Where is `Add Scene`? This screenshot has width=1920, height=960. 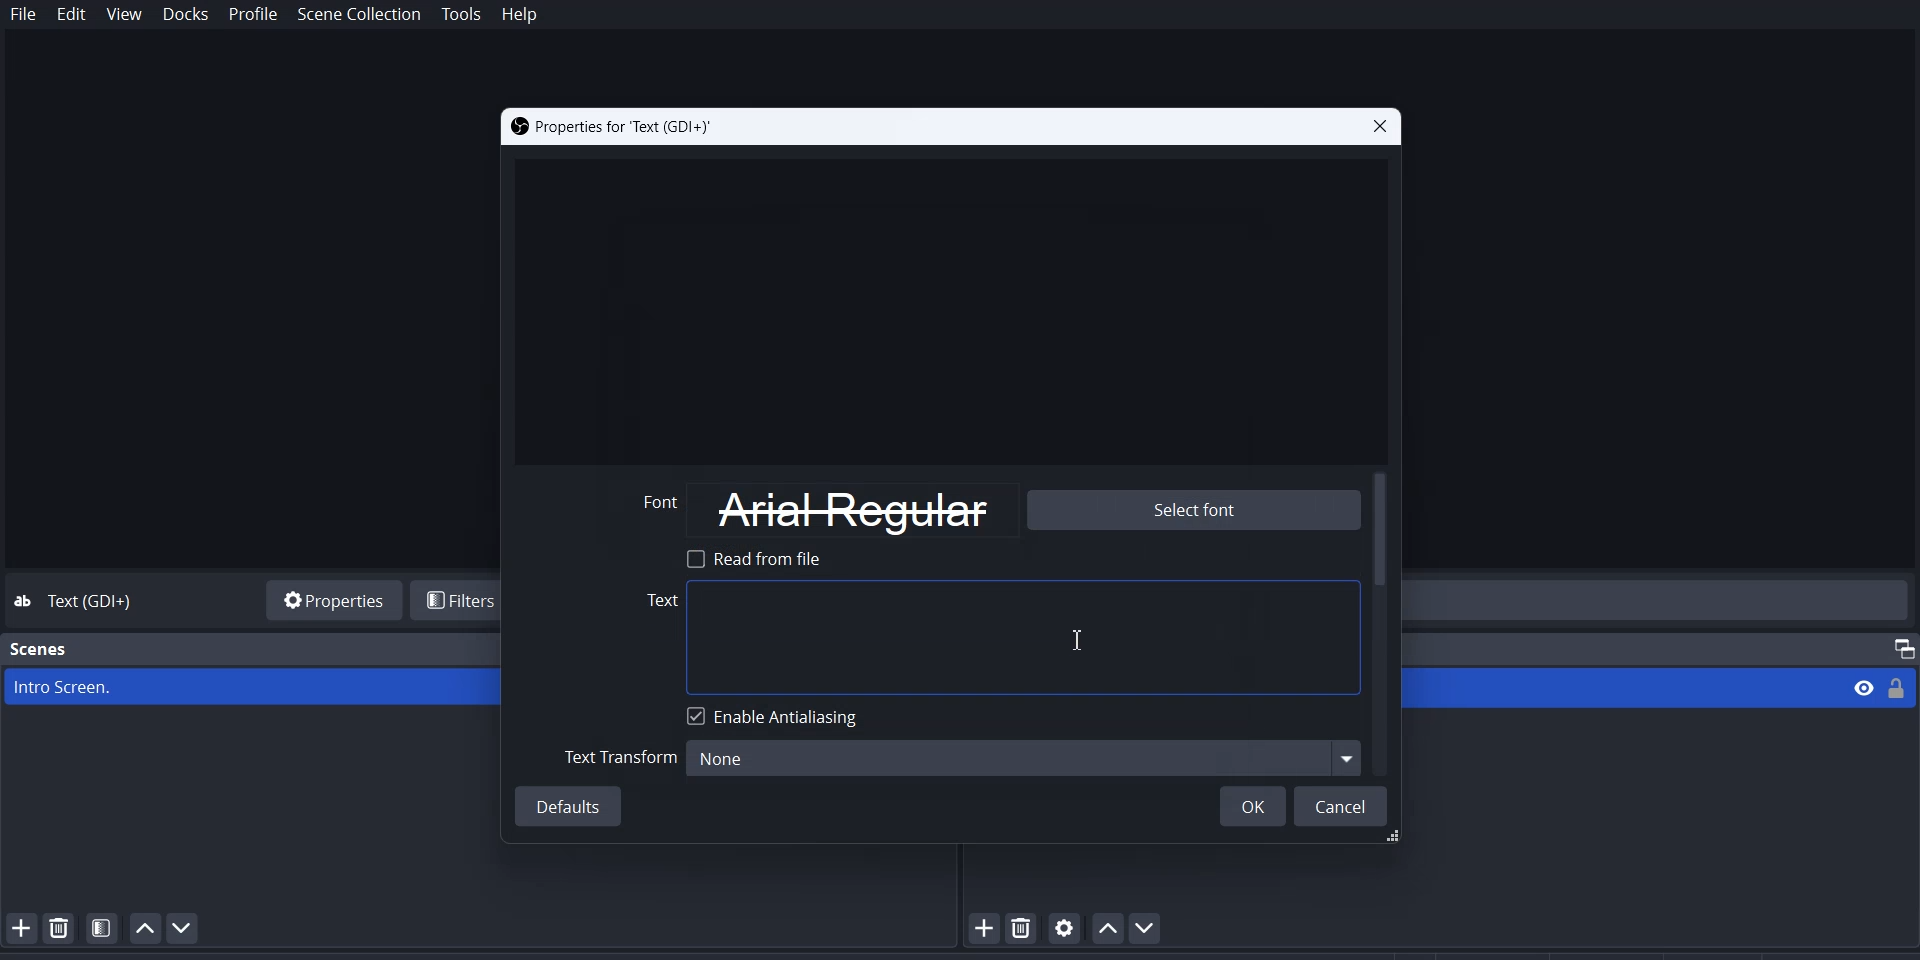
Add Scene is located at coordinates (18, 927).